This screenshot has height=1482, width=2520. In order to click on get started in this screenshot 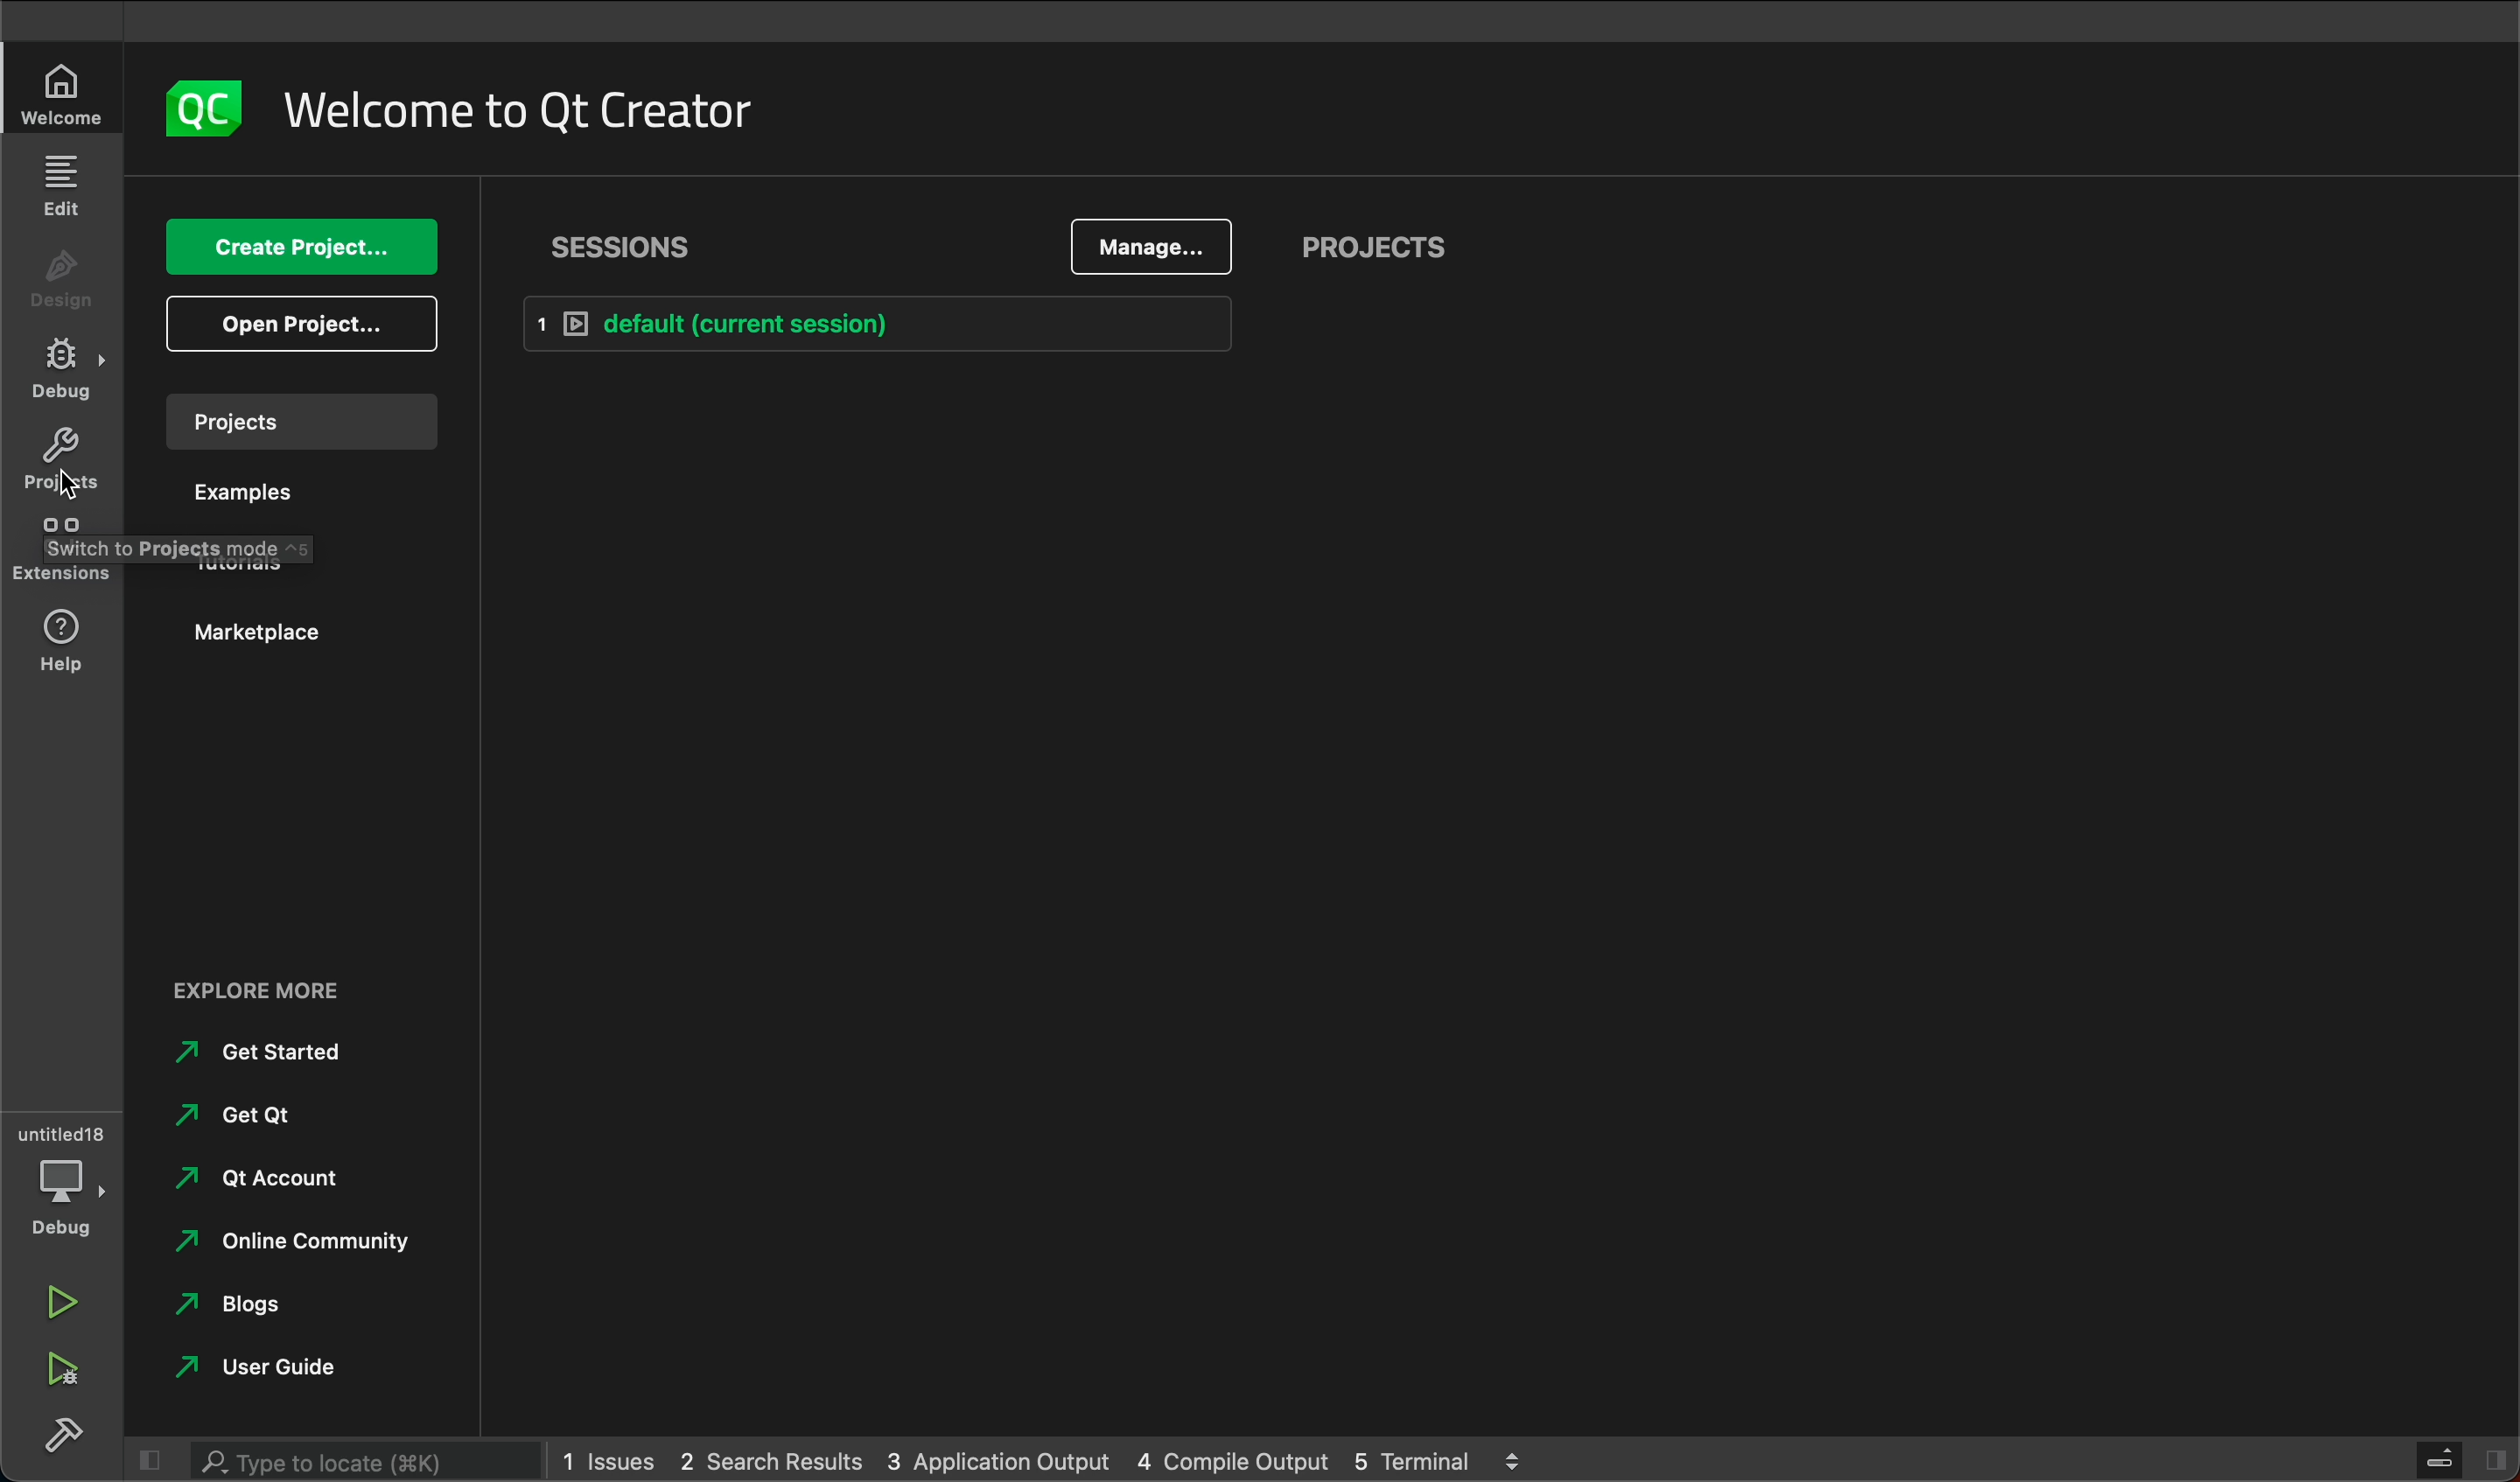, I will do `click(257, 1049)`.